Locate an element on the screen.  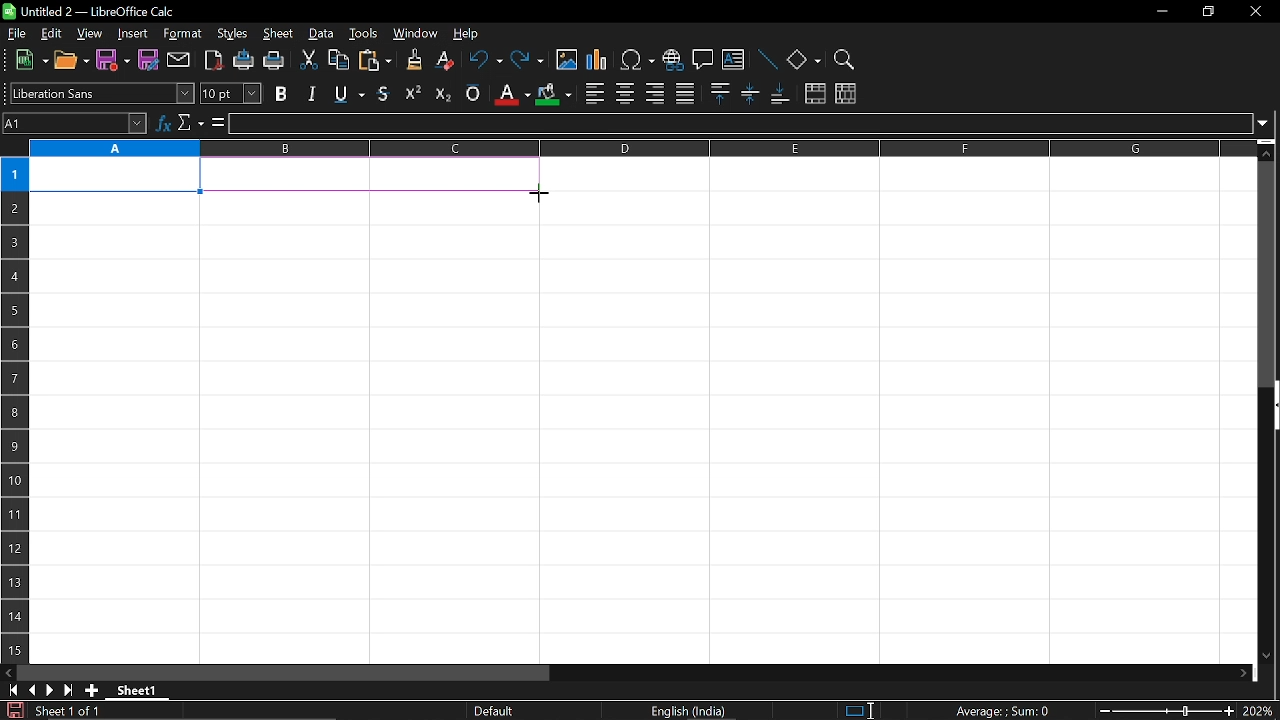
cell color is located at coordinates (553, 95).